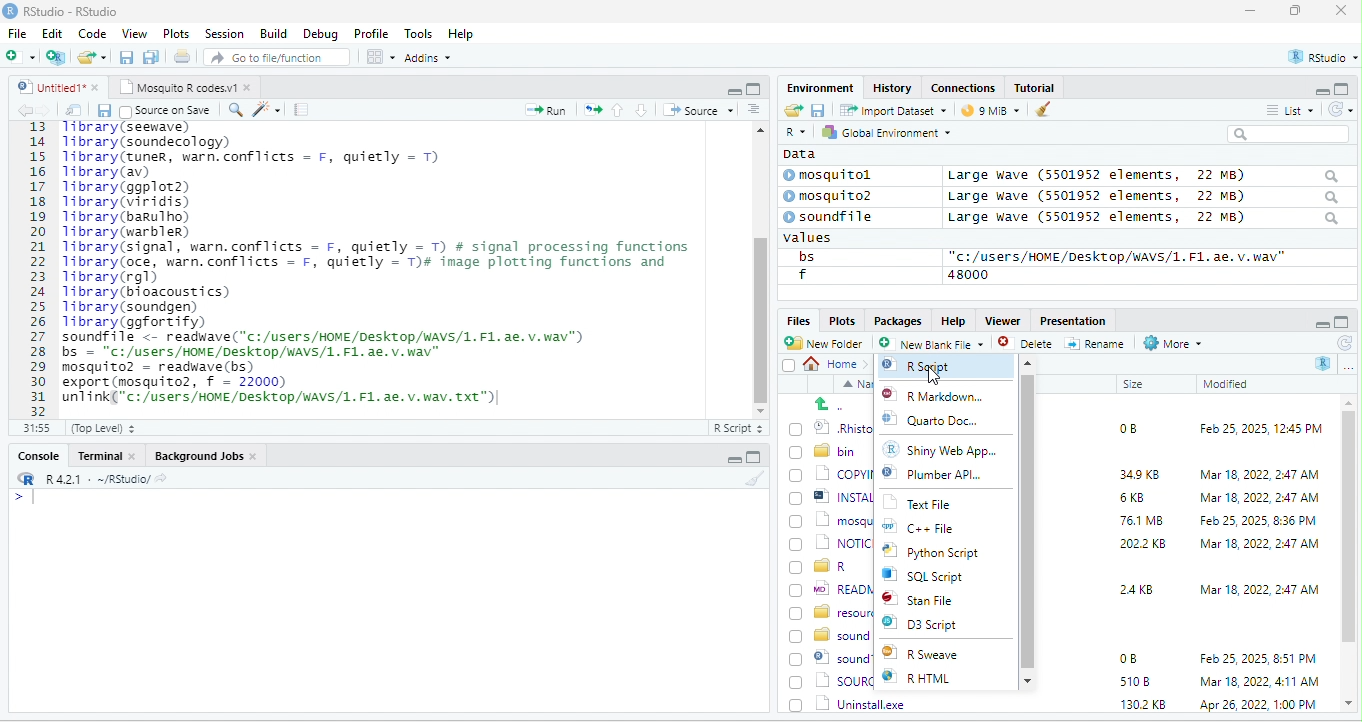 The width and height of the screenshot is (1362, 722). What do you see at coordinates (945, 554) in the screenshot?
I see `Python Script` at bounding box center [945, 554].